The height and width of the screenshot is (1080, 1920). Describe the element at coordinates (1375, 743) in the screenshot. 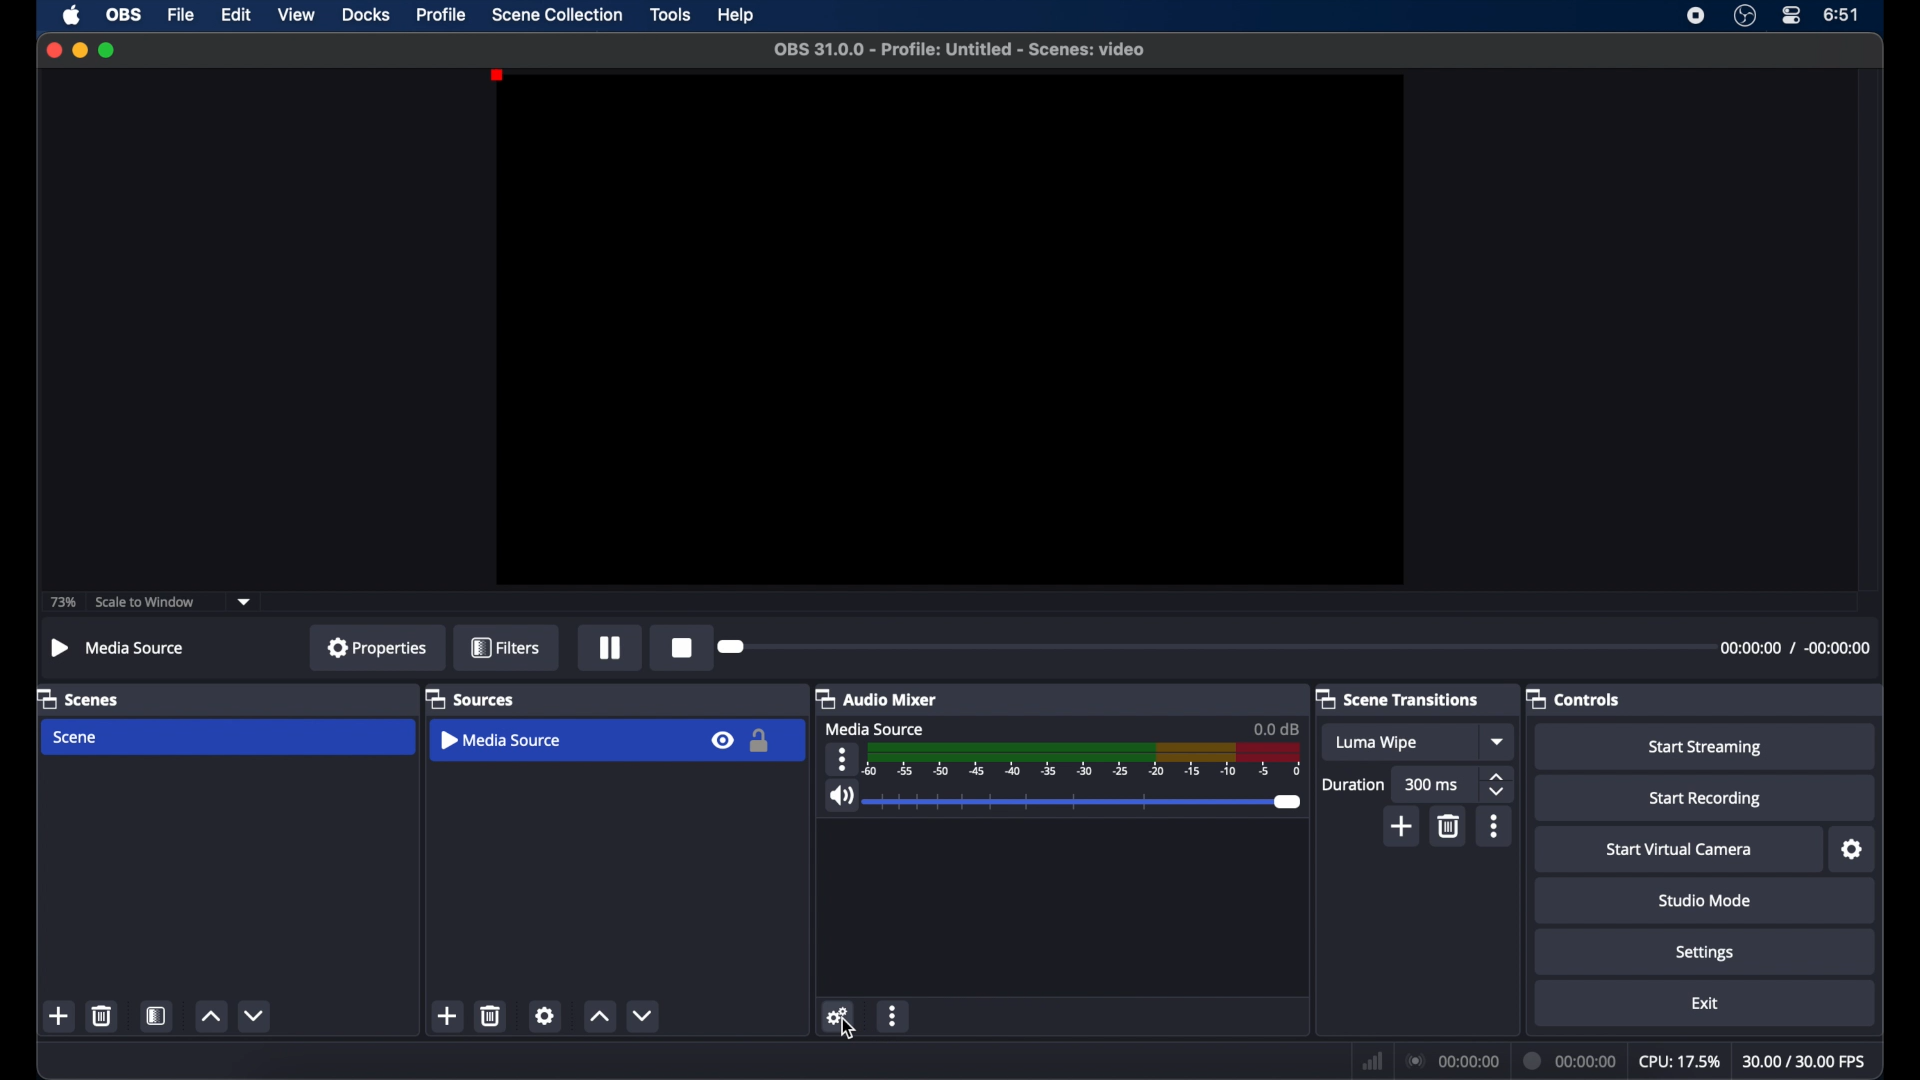

I see `luma wipe` at that location.